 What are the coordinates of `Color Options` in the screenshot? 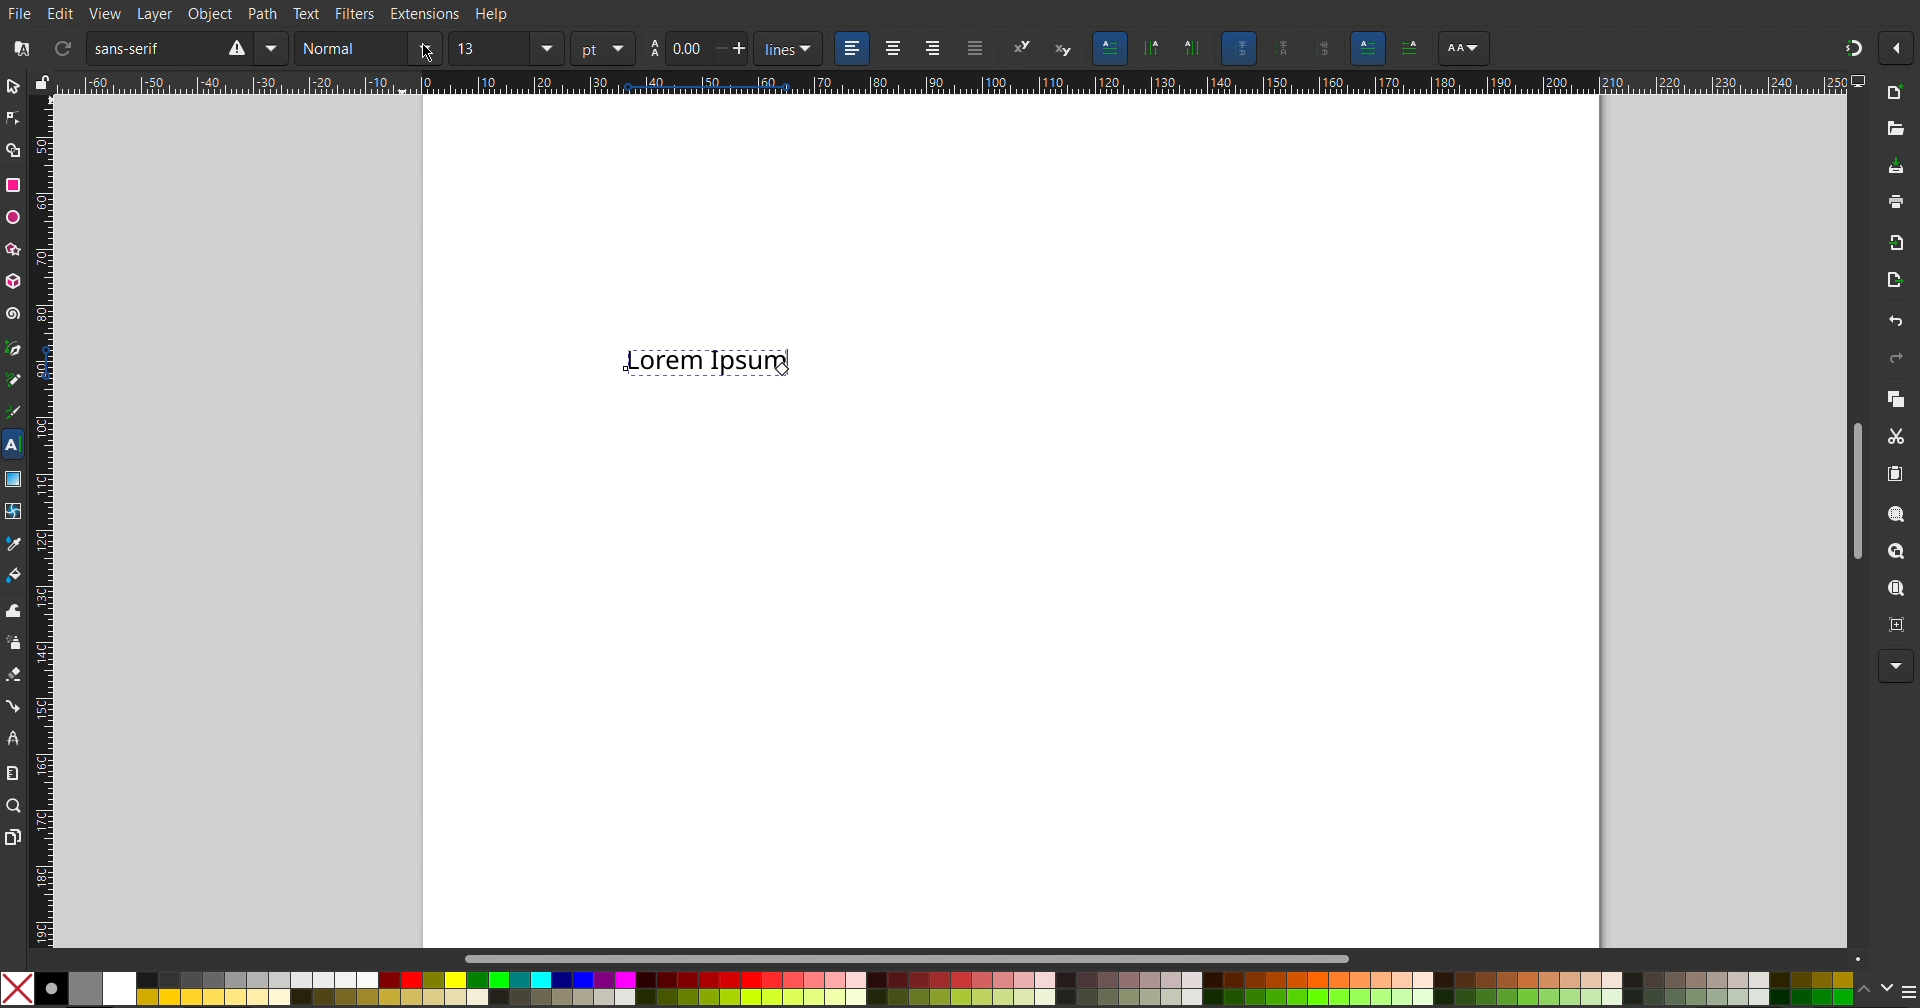 It's located at (1885, 988).